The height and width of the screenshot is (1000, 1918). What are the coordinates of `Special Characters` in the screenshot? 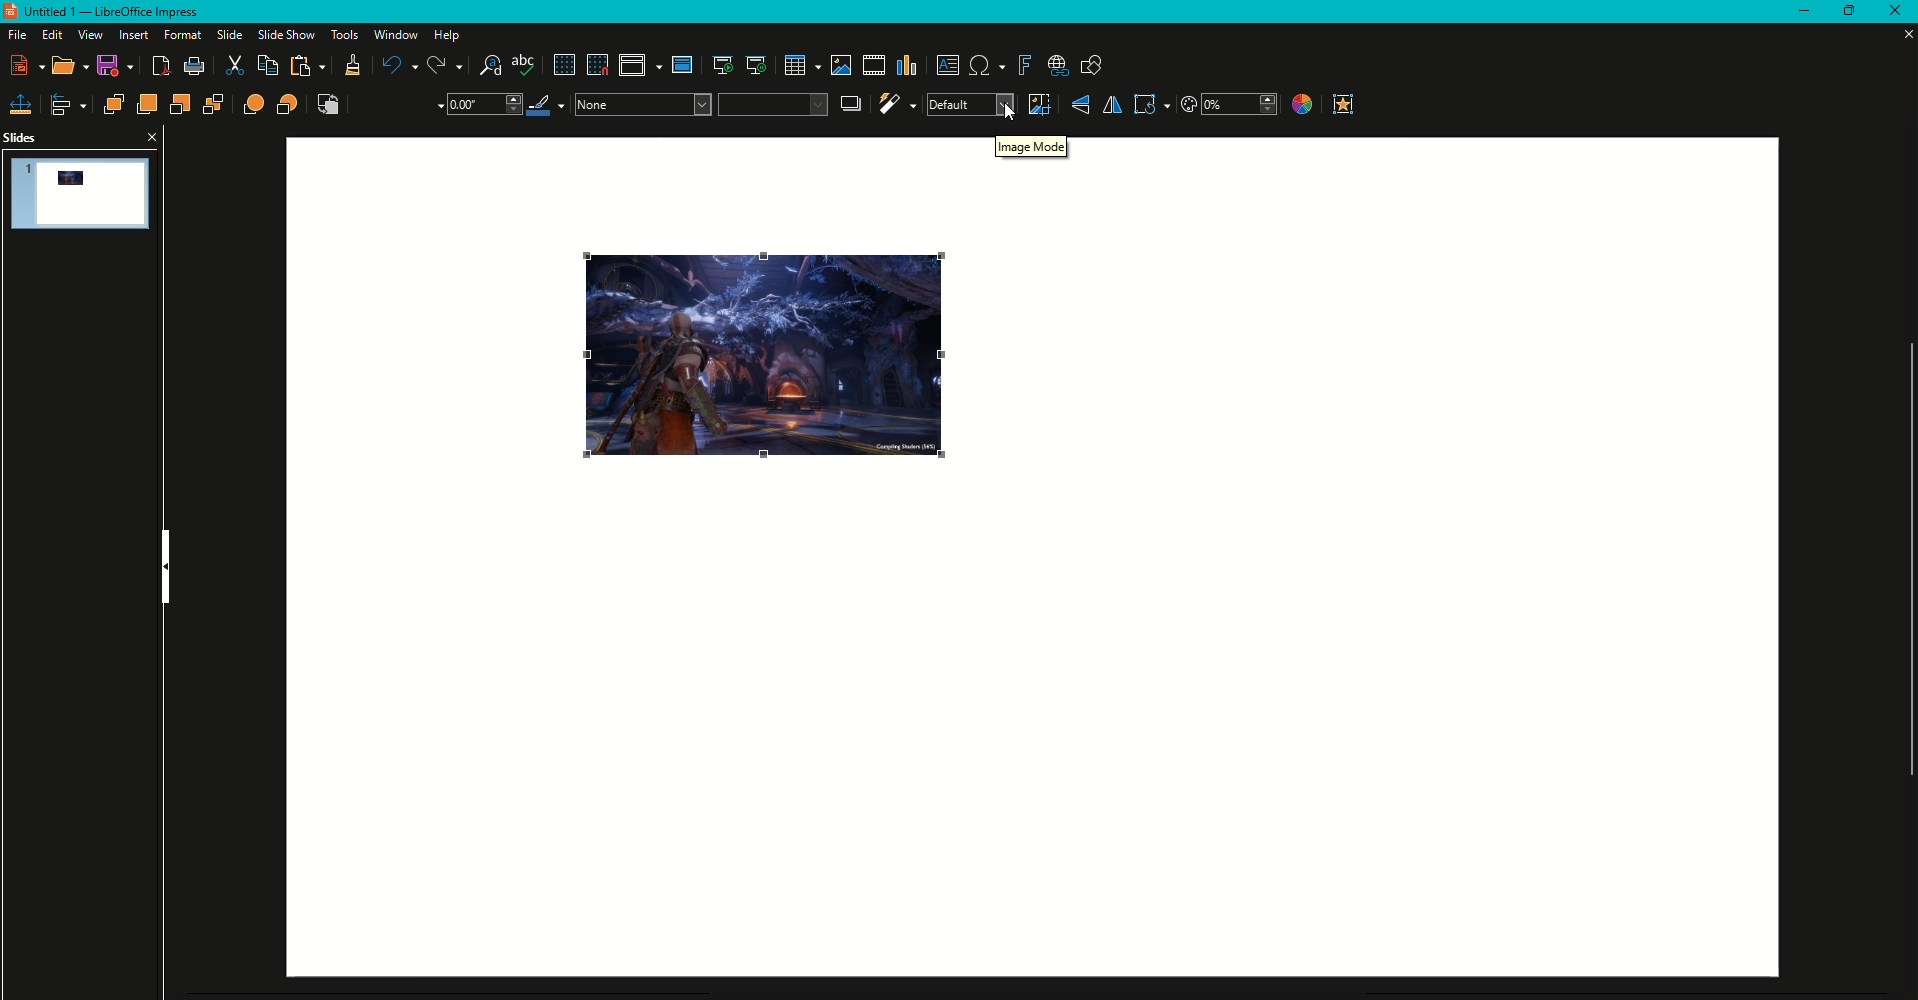 It's located at (987, 66).